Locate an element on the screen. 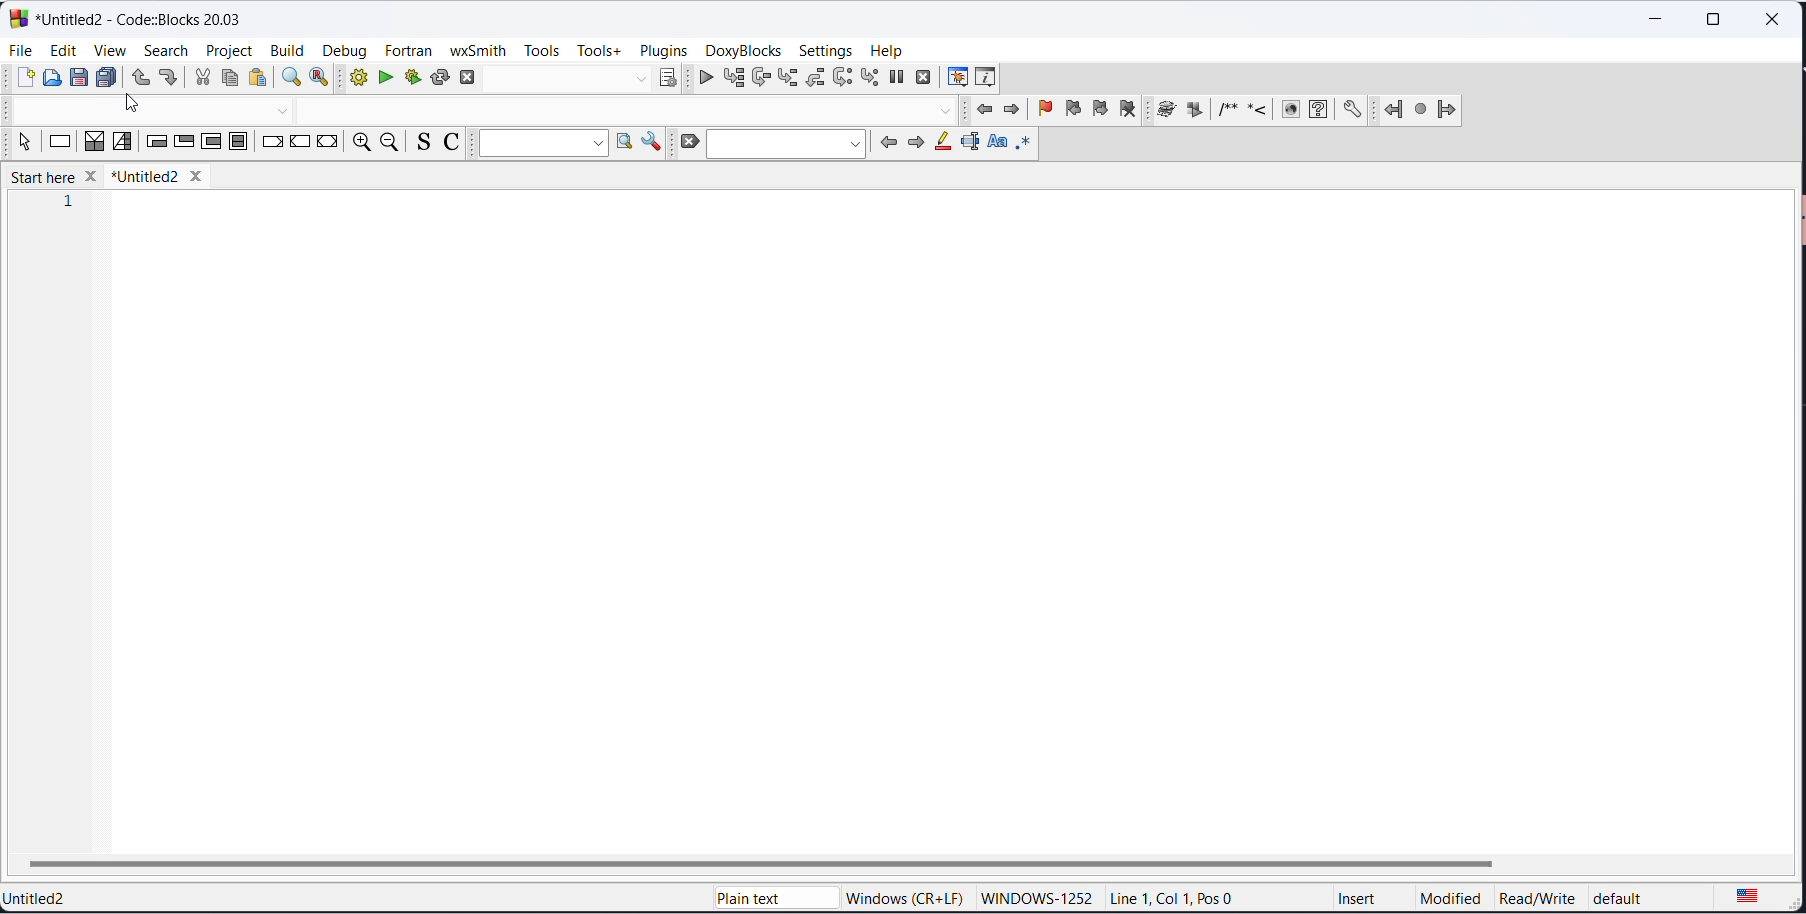 The height and width of the screenshot is (914, 1806). settings is located at coordinates (826, 50).